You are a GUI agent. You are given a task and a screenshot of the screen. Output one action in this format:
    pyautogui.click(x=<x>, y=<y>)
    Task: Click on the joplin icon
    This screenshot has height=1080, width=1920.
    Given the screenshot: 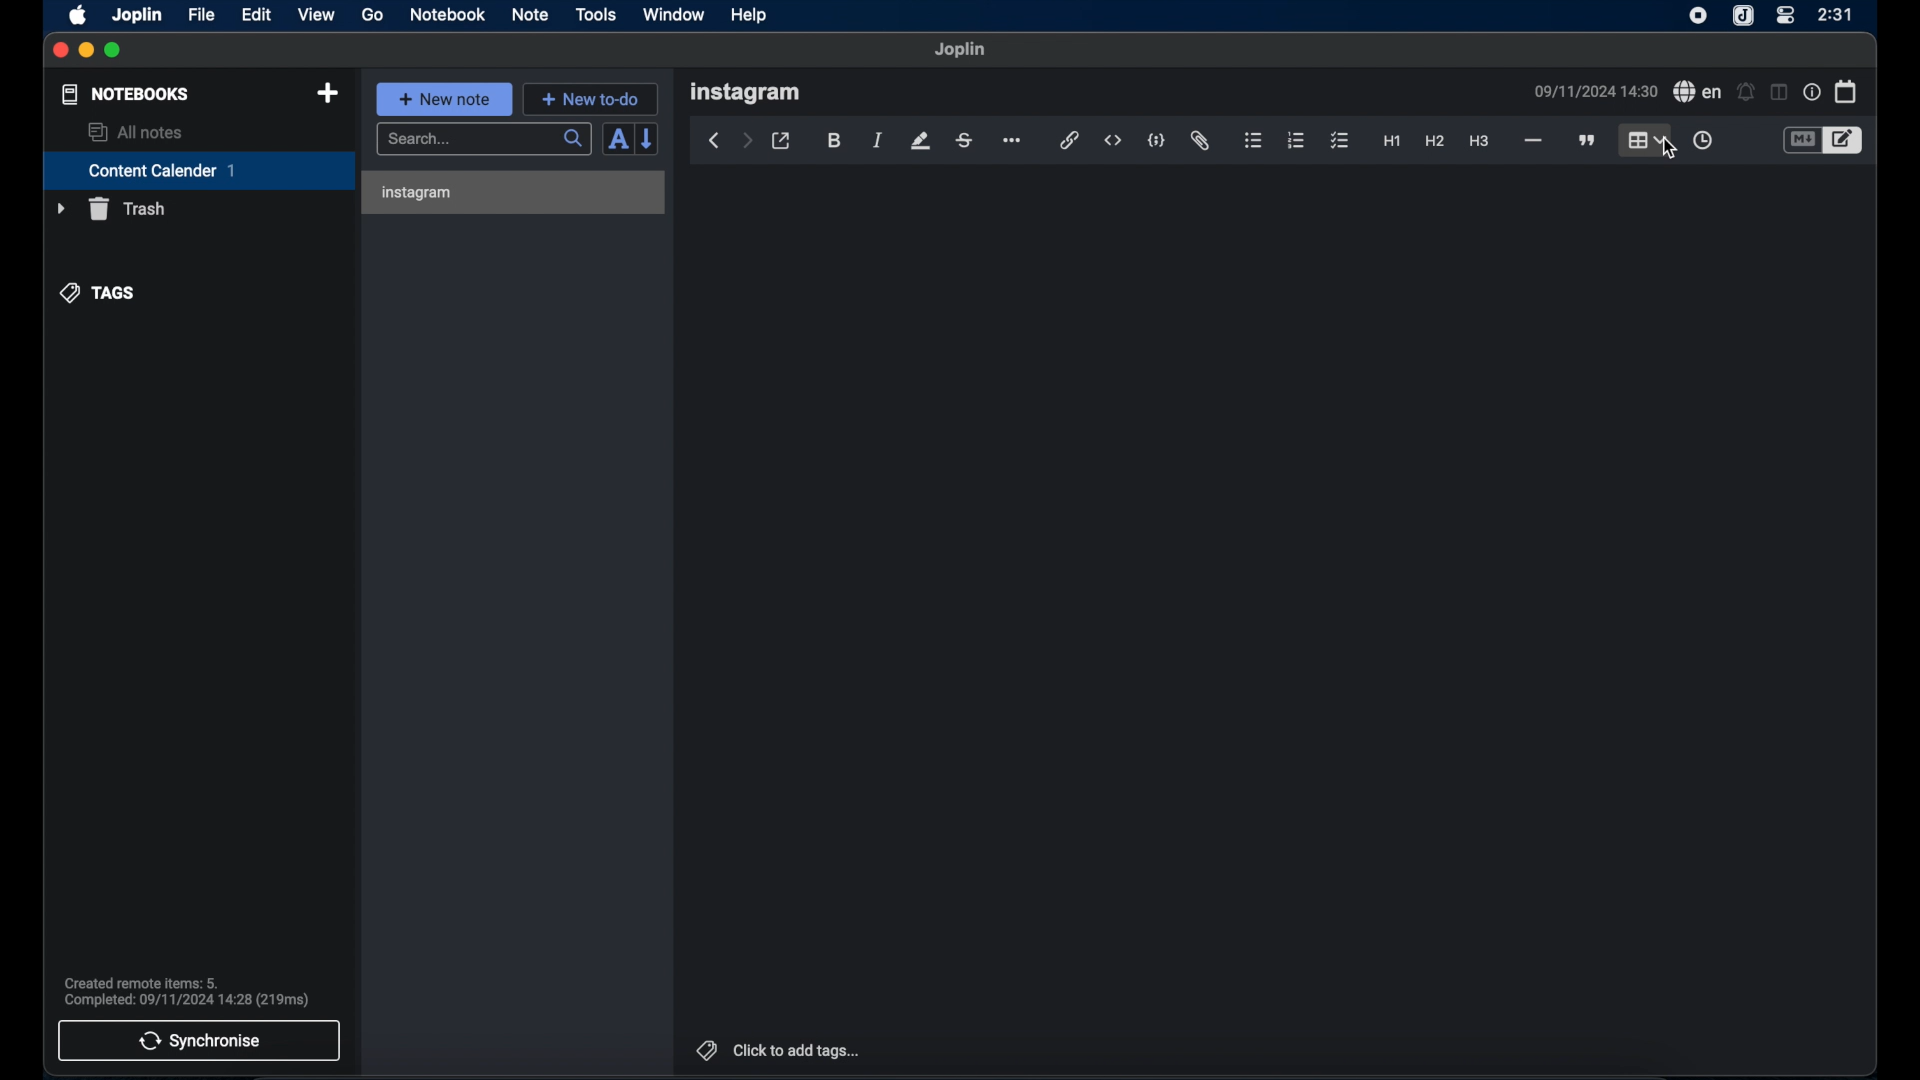 What is the action you would take?
    pyautogui.click(x=1742, y=16)
    